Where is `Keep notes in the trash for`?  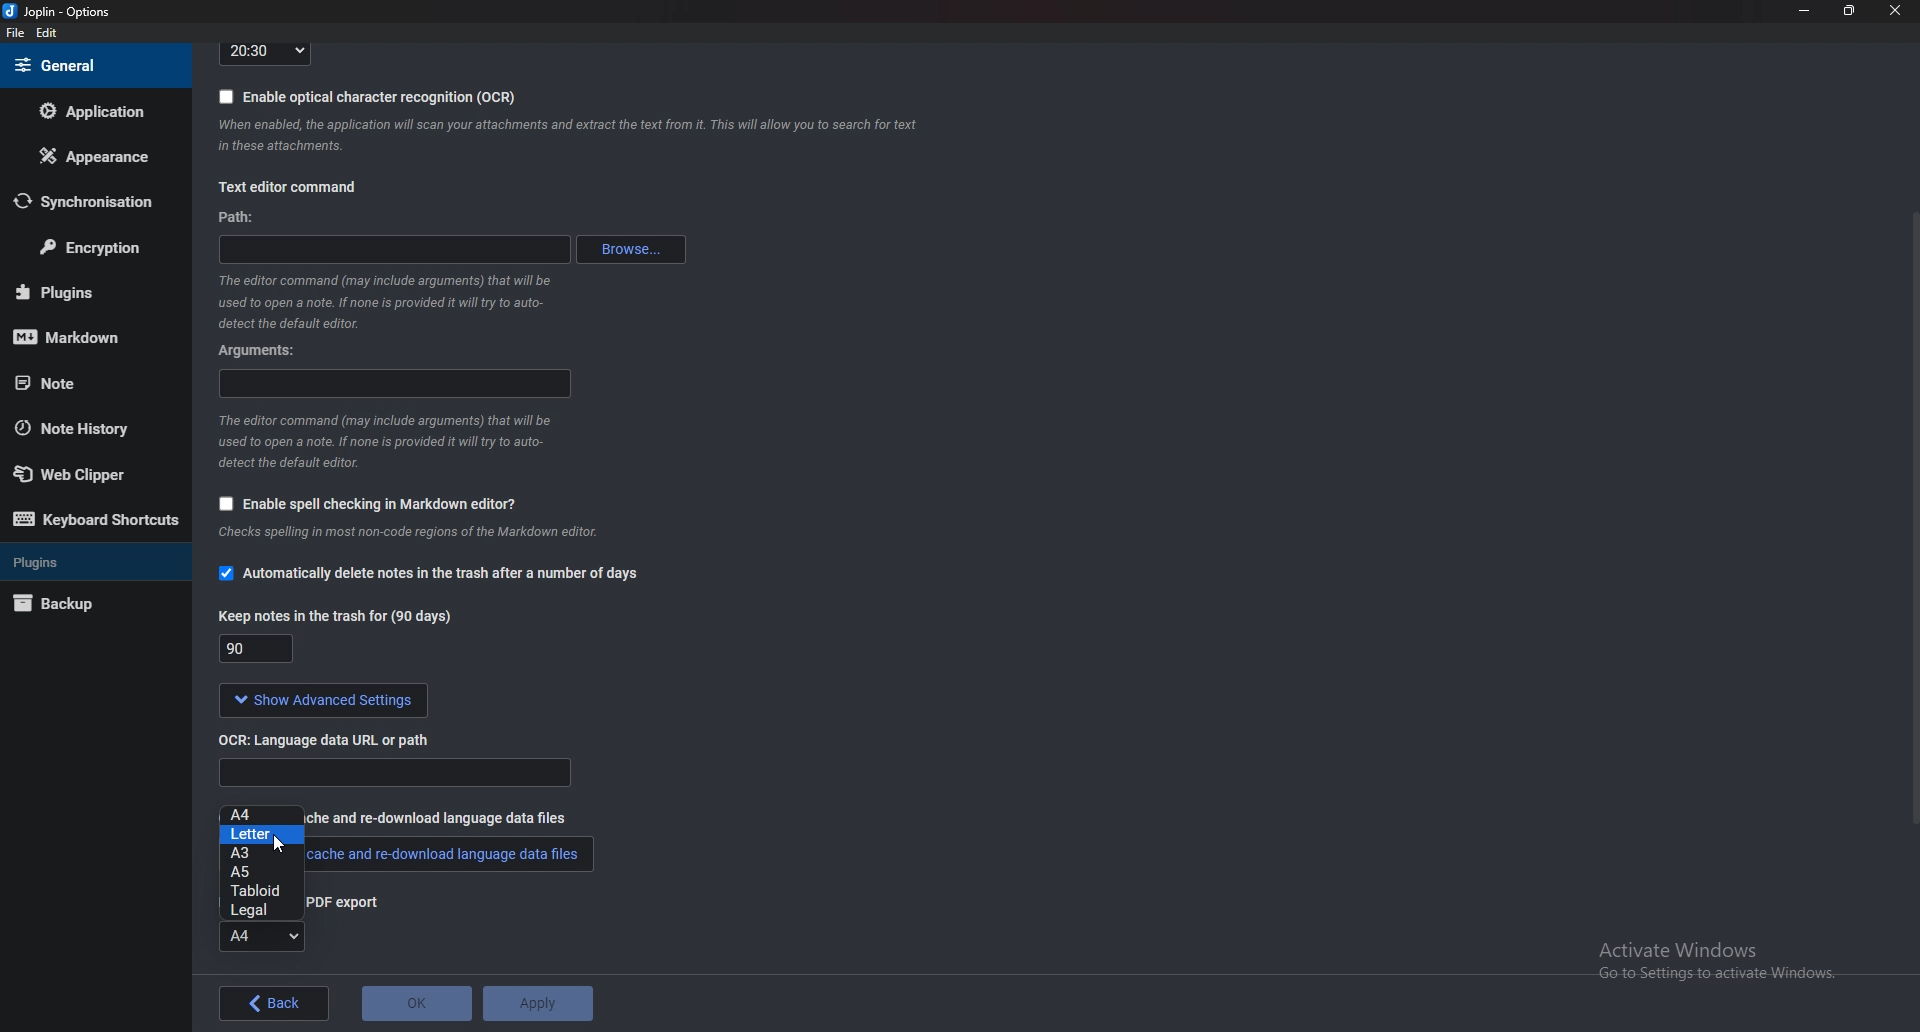
Keep notes in the trash for is located at coordinates (260, 651).